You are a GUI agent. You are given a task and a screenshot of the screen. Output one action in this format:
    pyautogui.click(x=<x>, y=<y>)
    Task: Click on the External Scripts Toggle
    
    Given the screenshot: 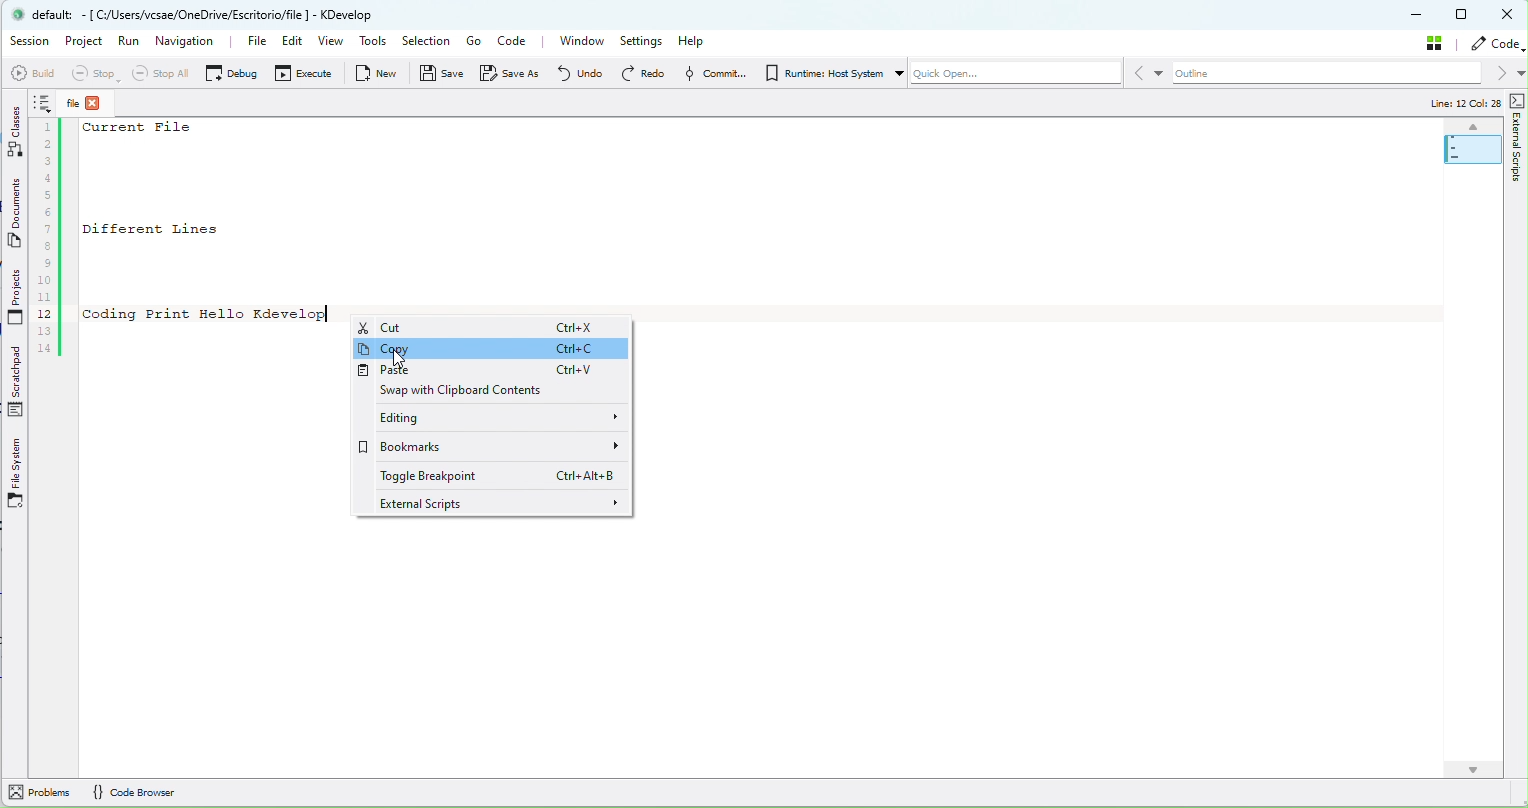 What is the action you would take?
    pyautogui.click(x=1518, y=100)
    